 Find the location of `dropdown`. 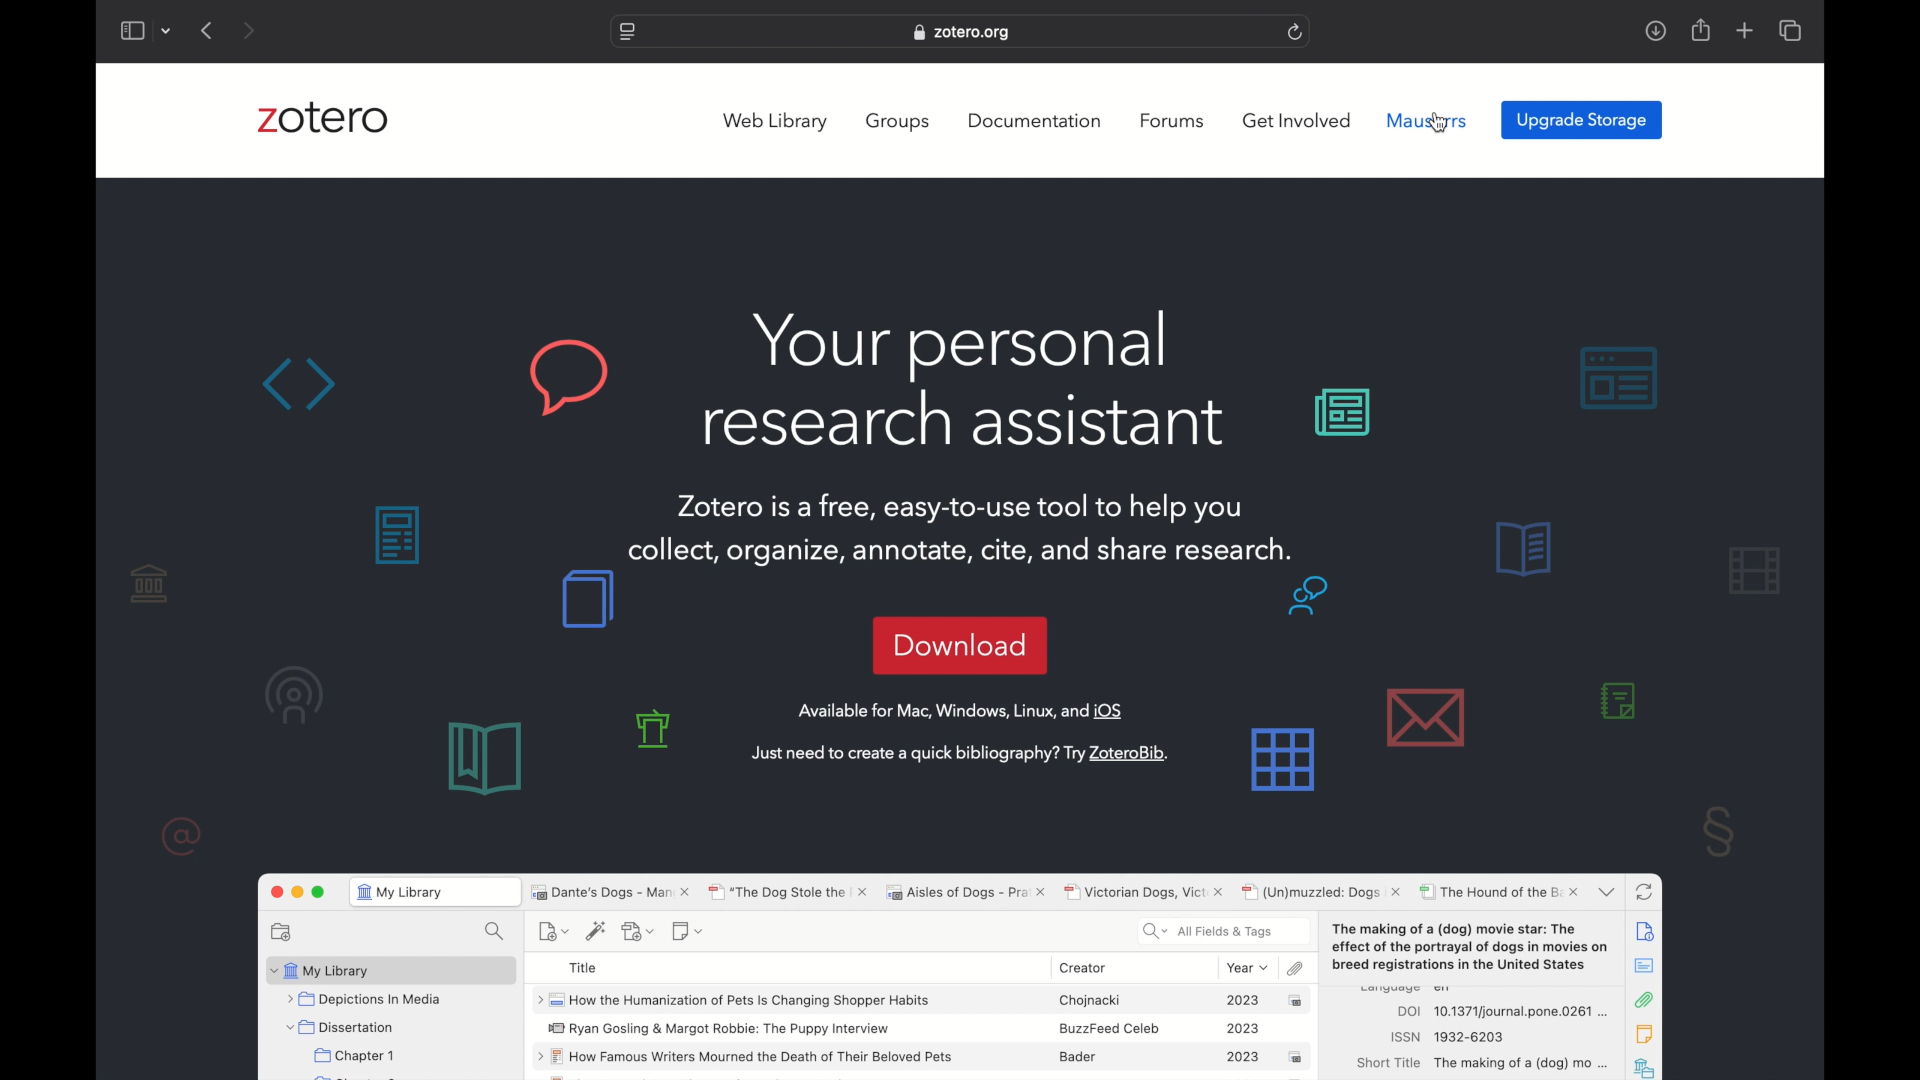

dropdown is located at coordinates (166, 33).